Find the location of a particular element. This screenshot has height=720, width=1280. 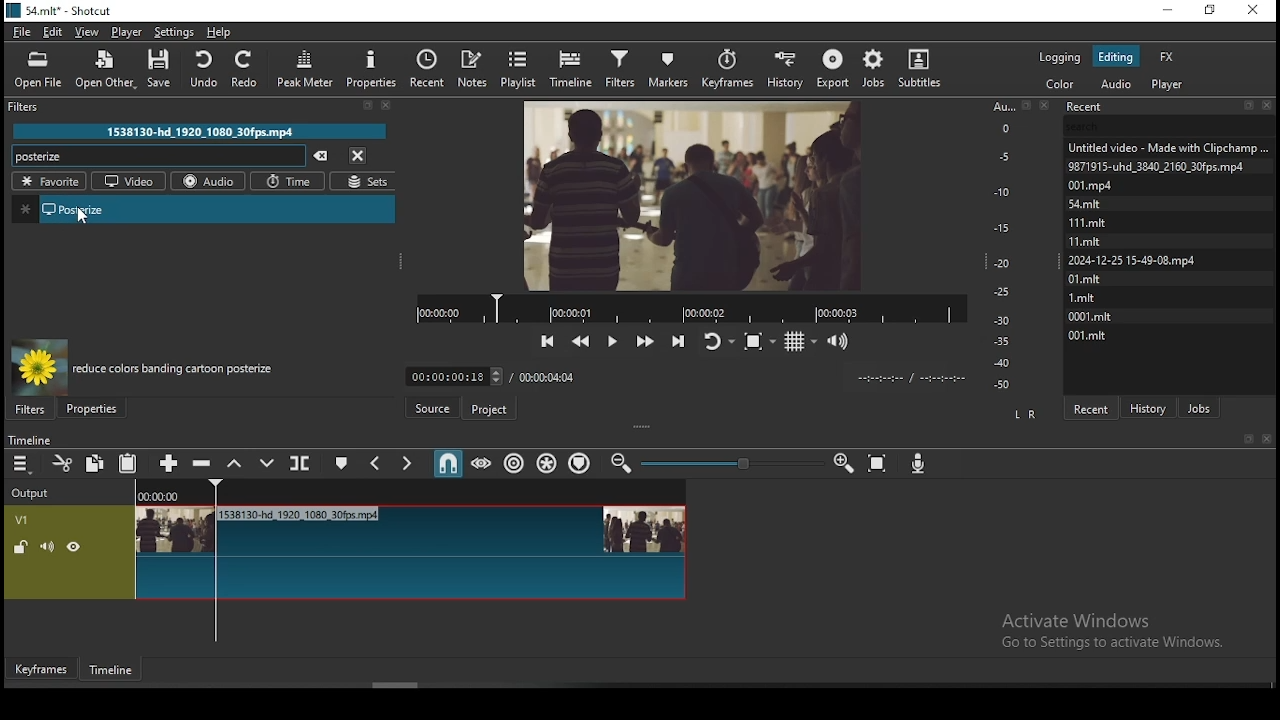

restore is located at coordinates (1211, 11).